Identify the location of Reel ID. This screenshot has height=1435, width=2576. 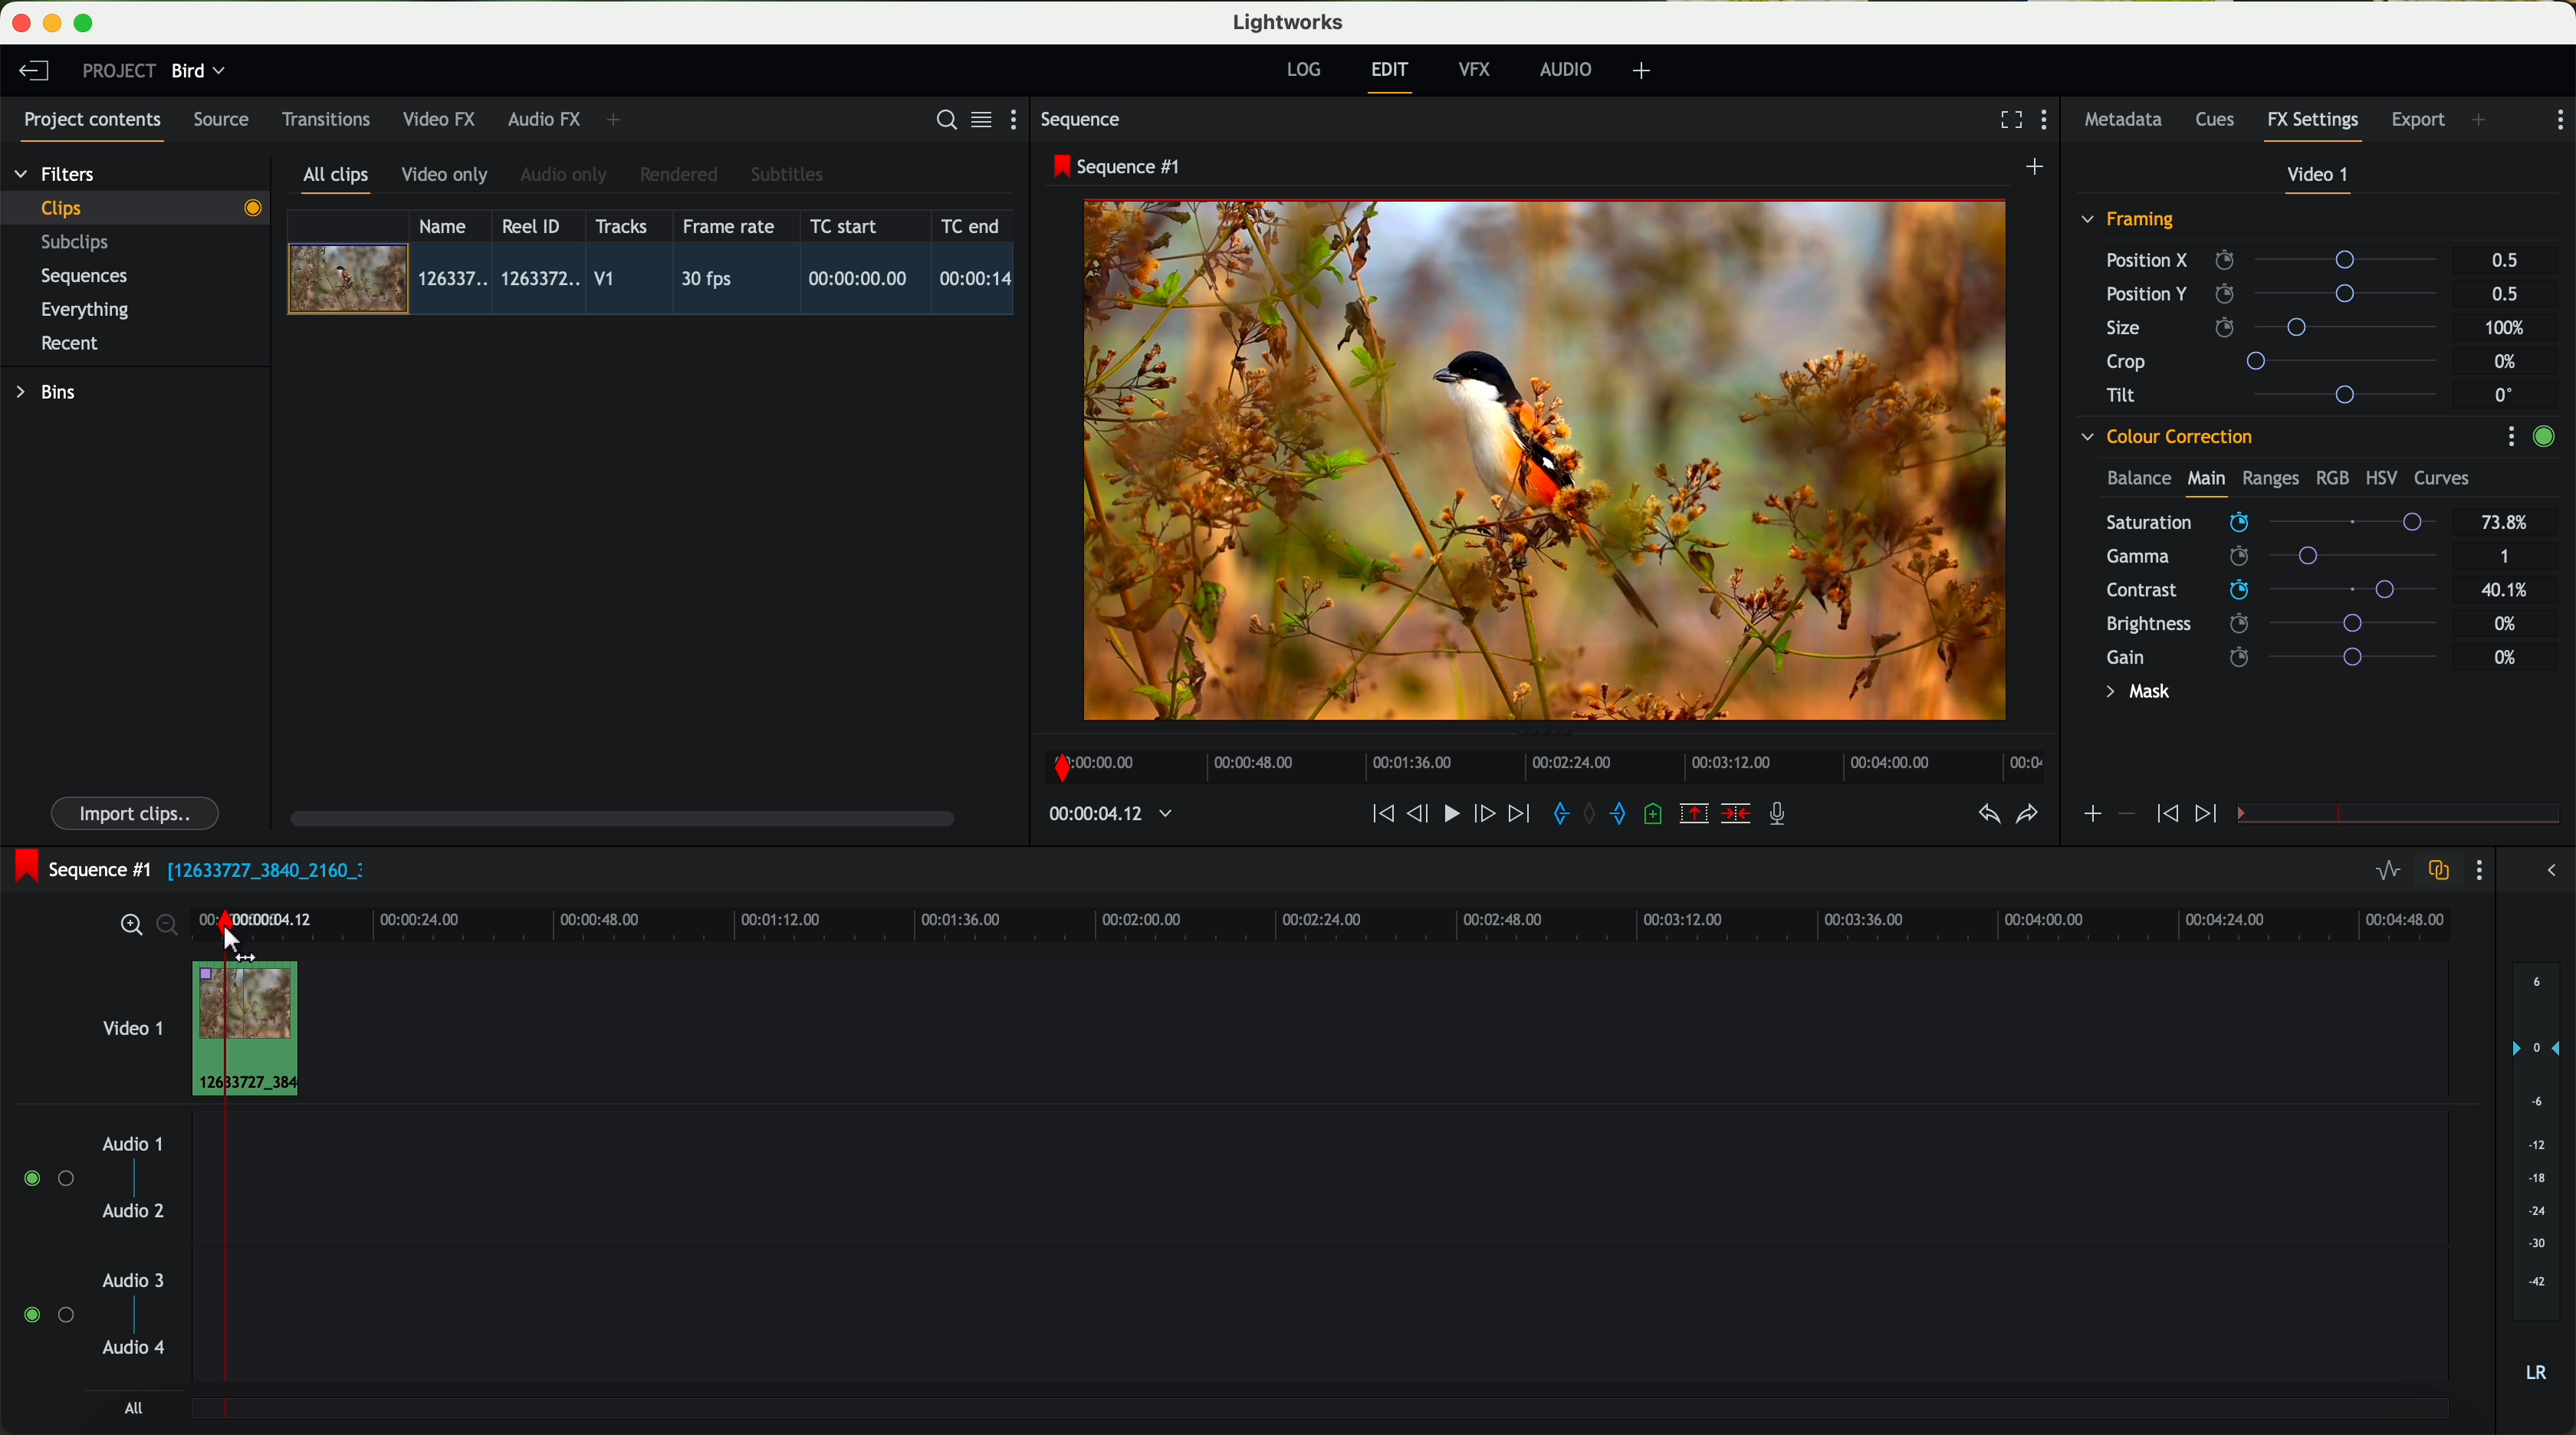
(536, 225).